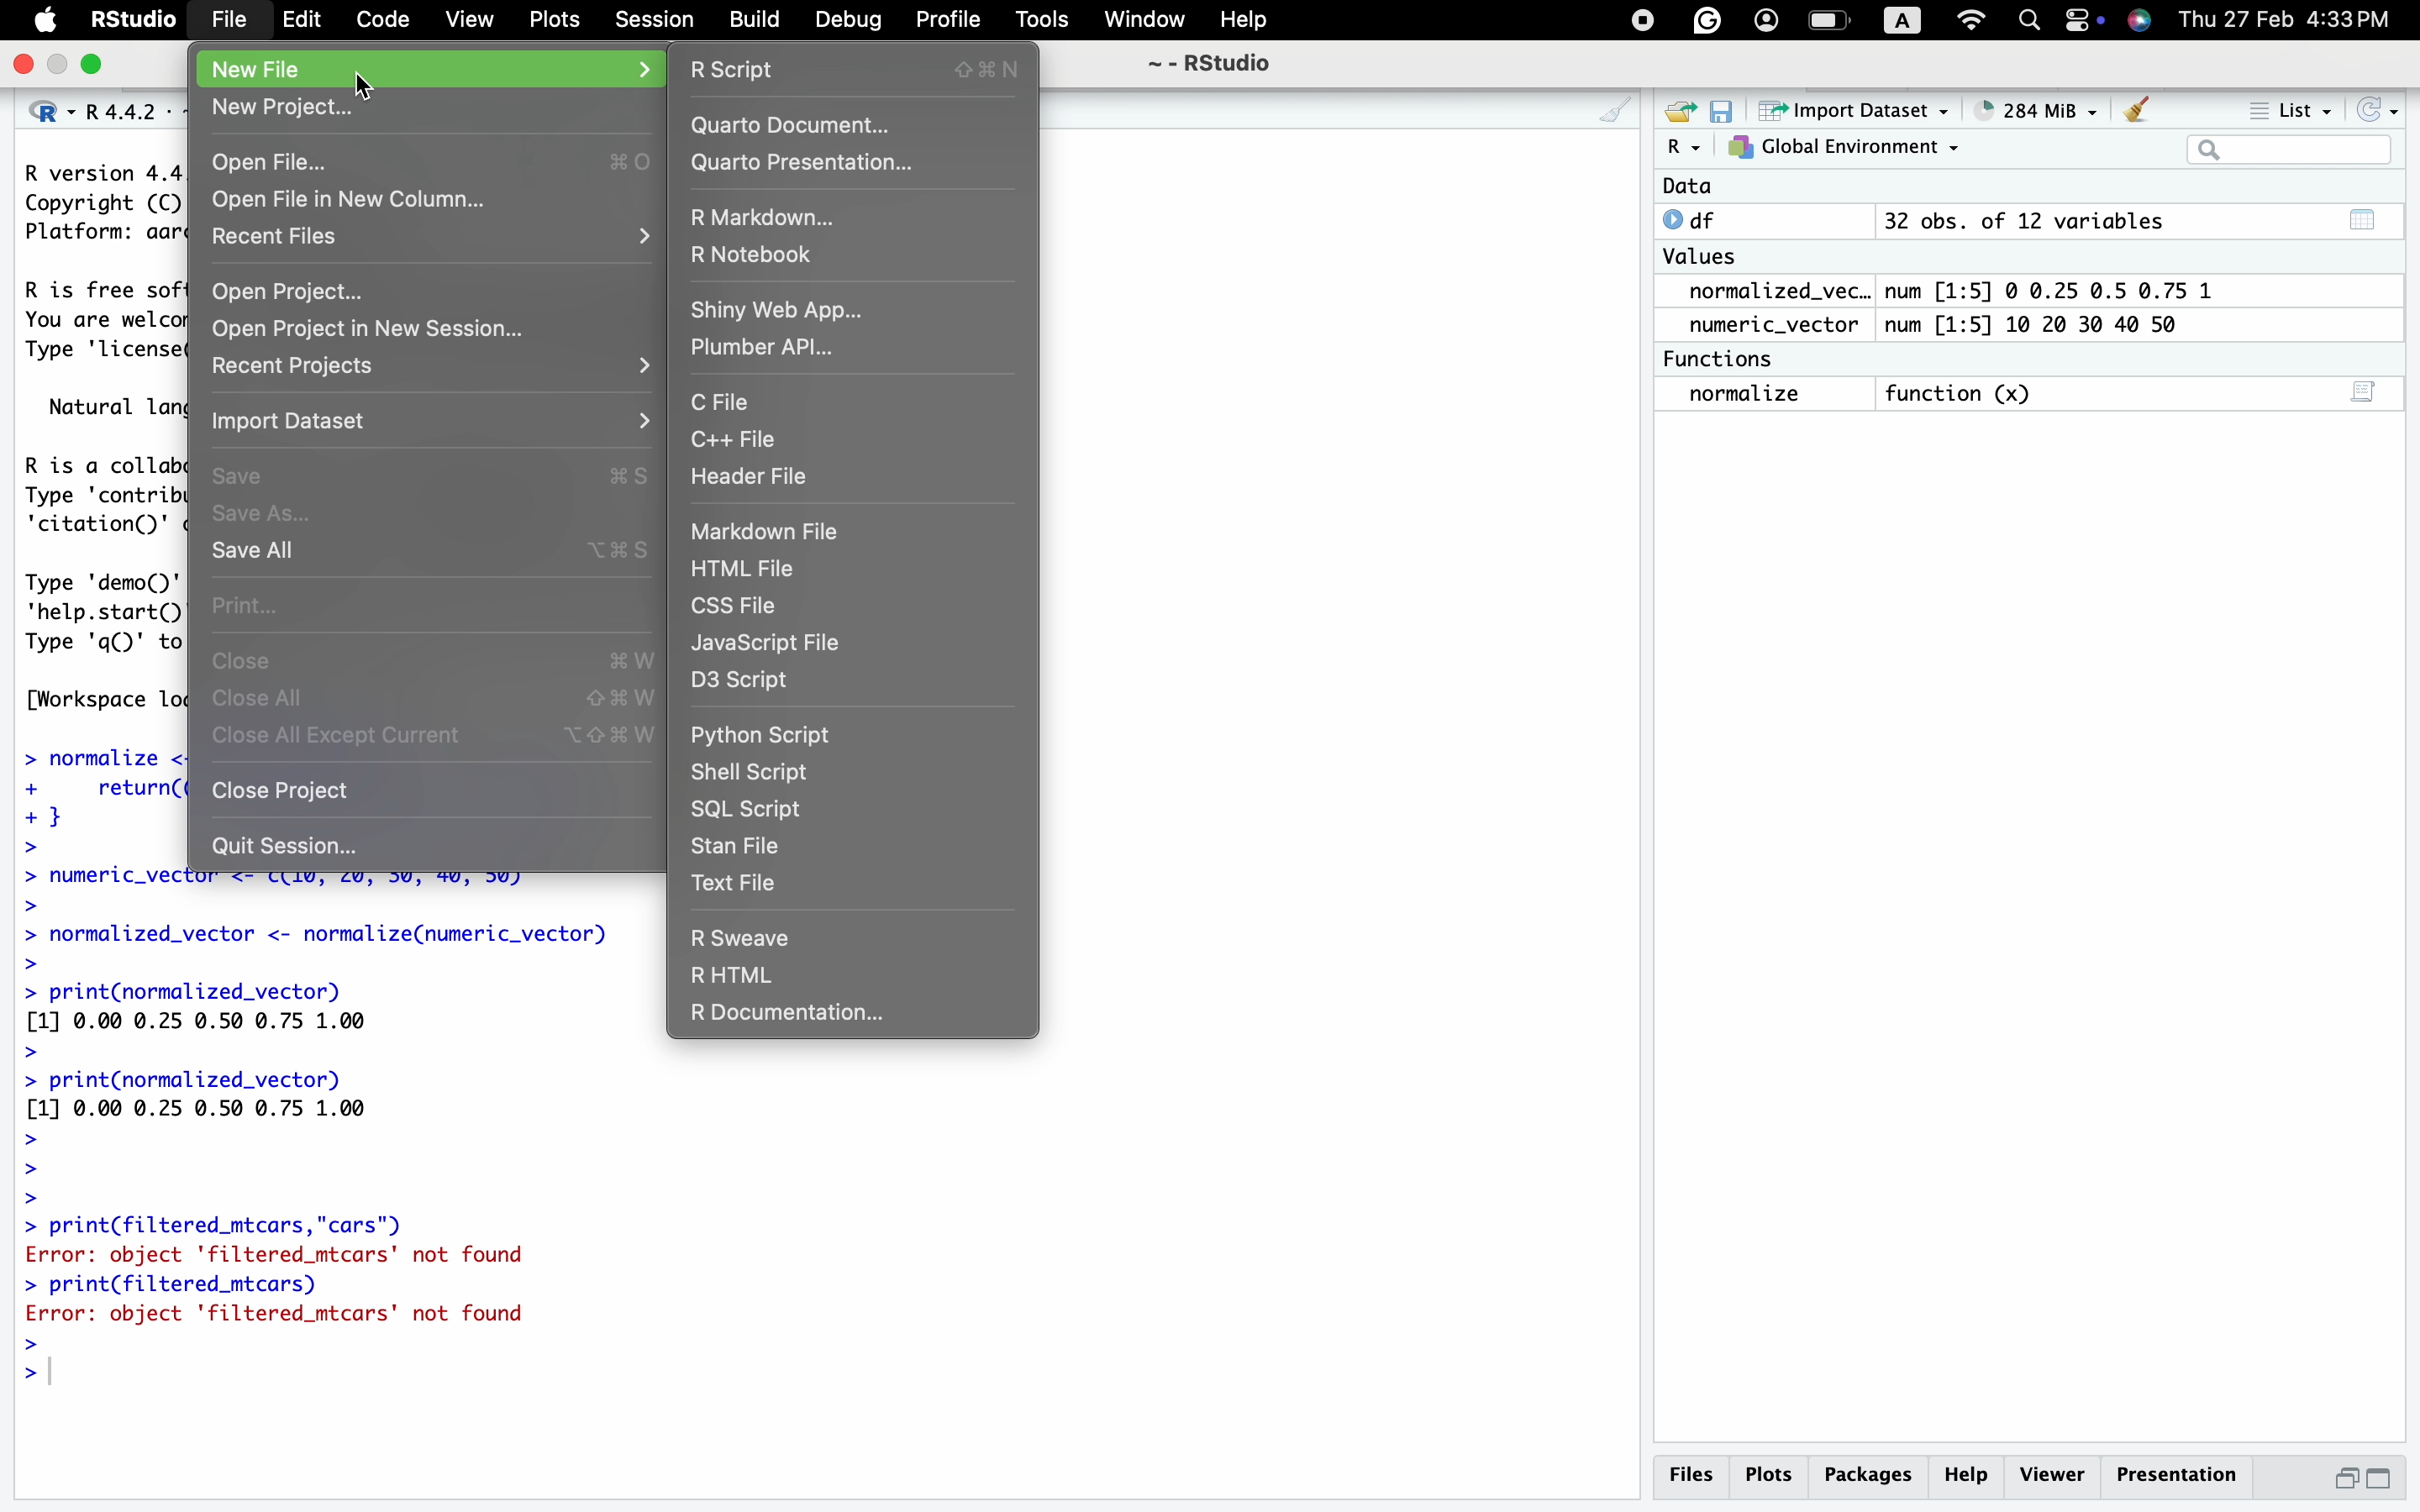 The image size is (2420, 1512). I want to click on Debug, so click(850, 19).